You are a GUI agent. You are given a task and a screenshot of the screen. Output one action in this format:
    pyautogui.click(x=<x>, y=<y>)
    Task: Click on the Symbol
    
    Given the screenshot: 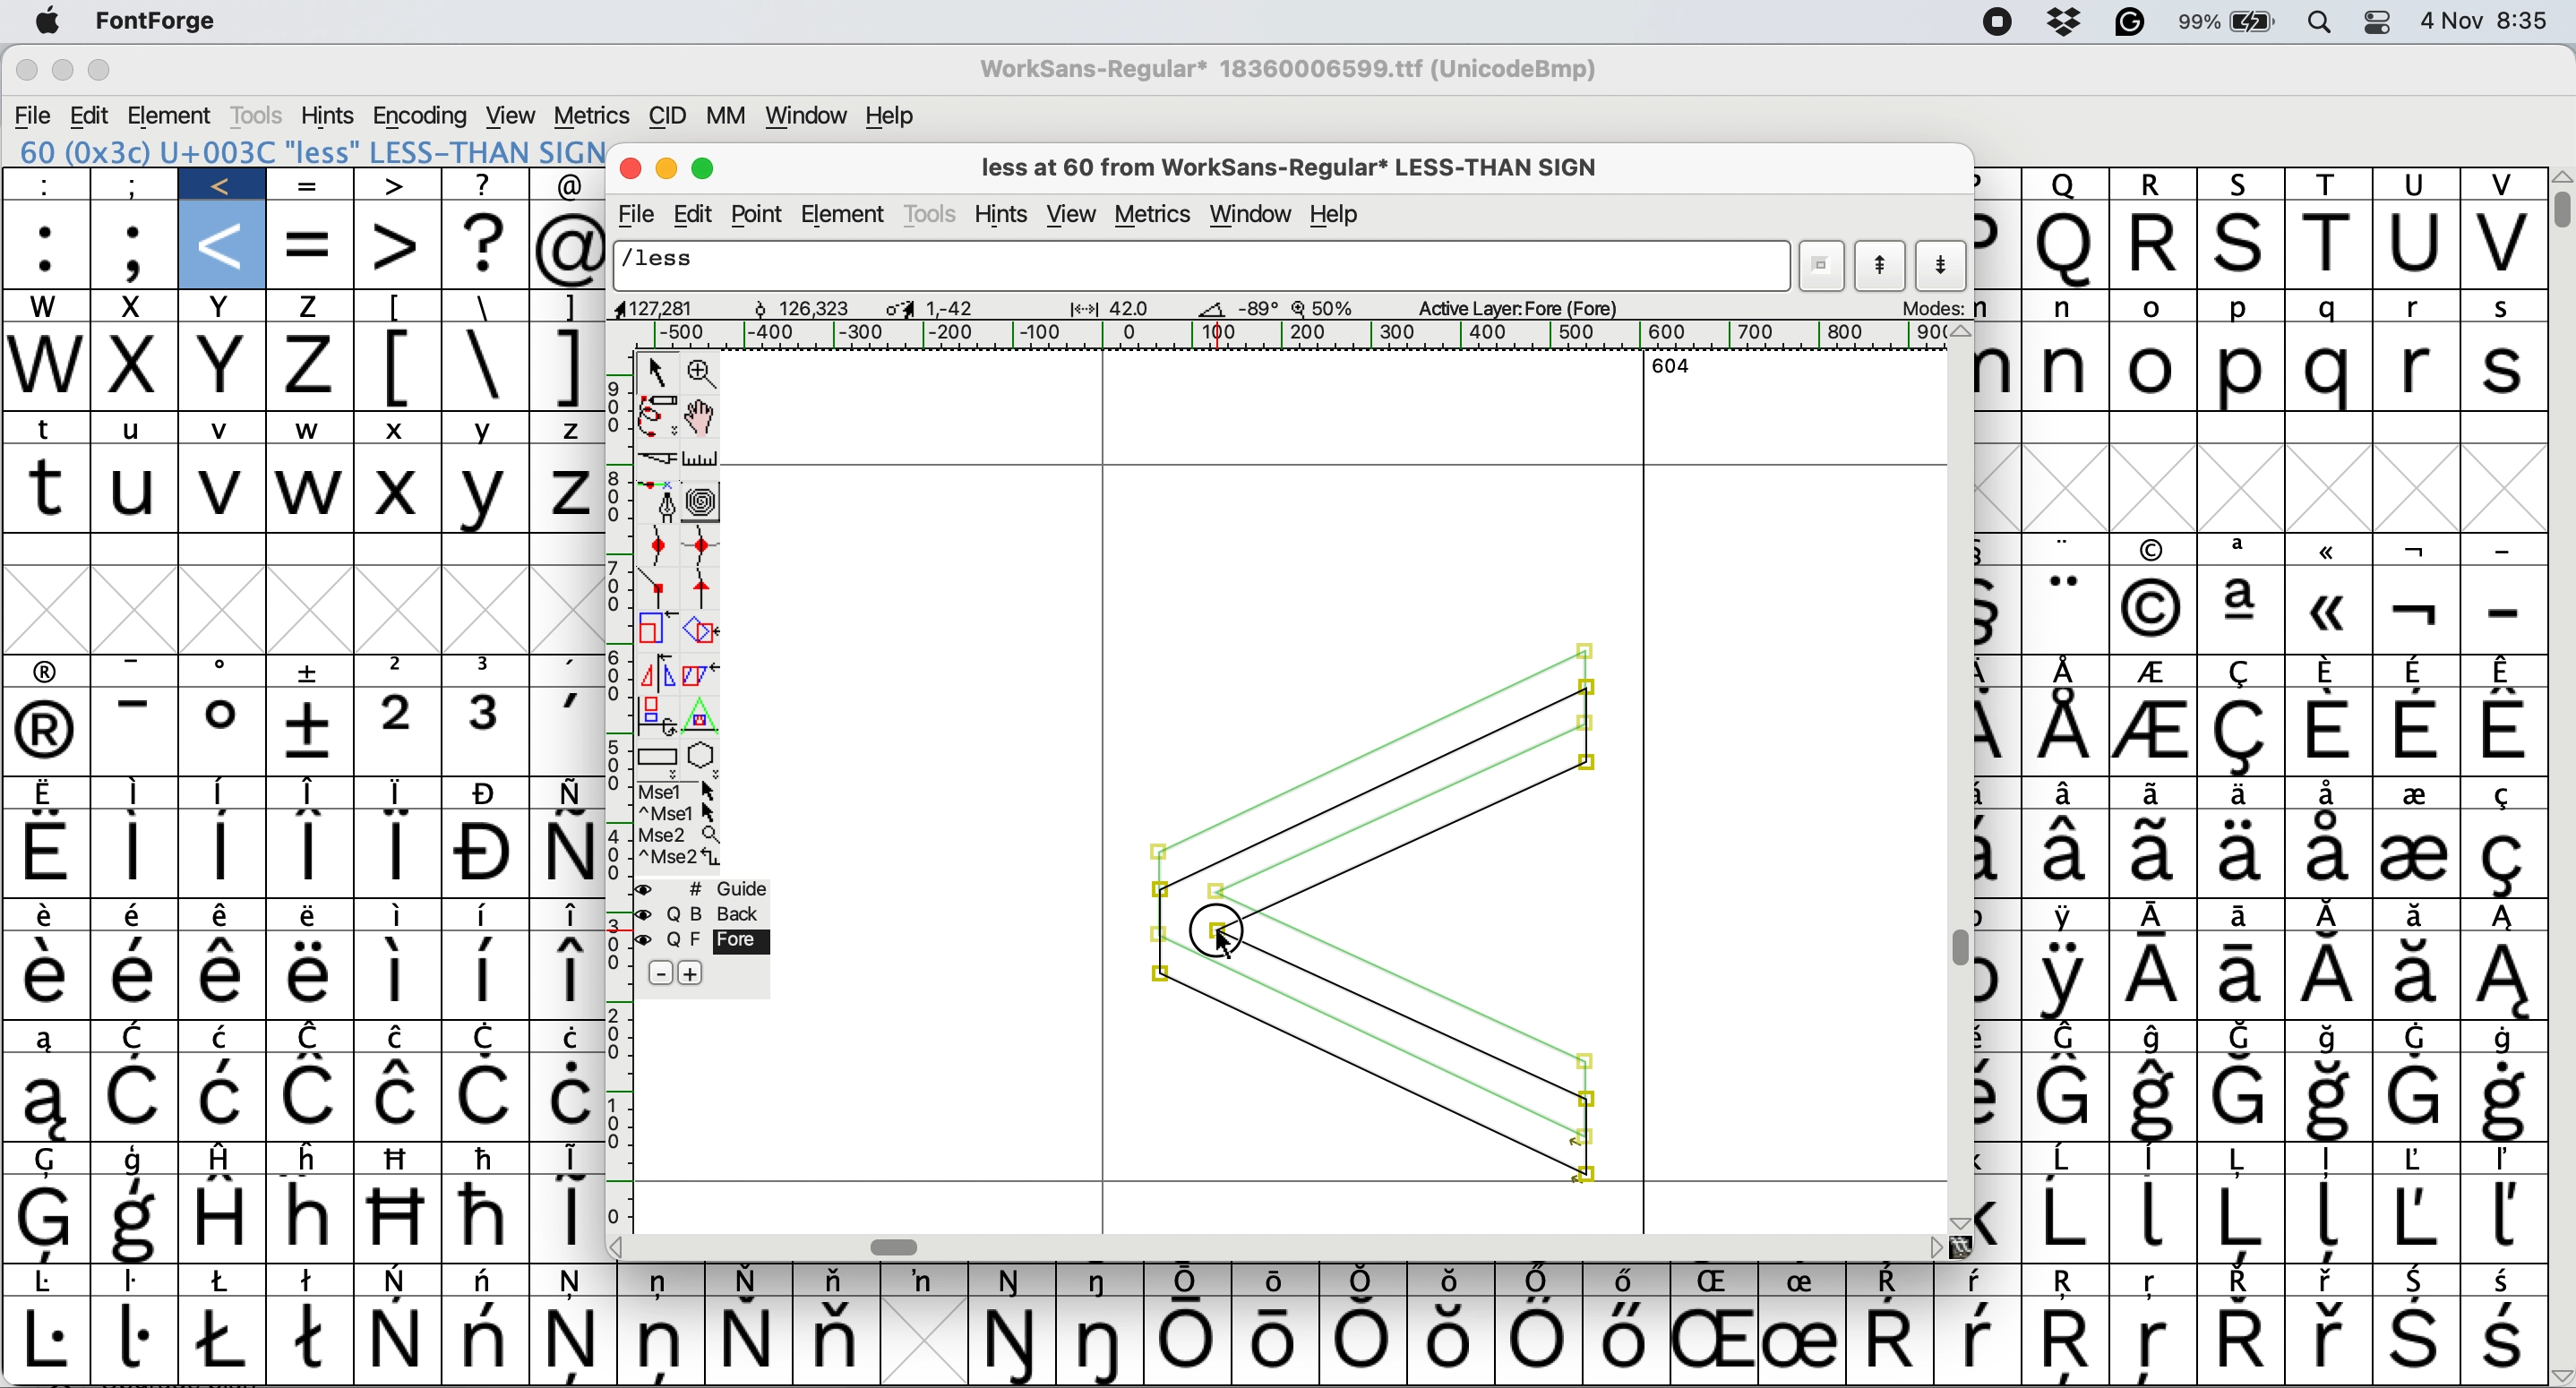 What is the action you would take?
    pyautogui.click(x=313, y=790)
    